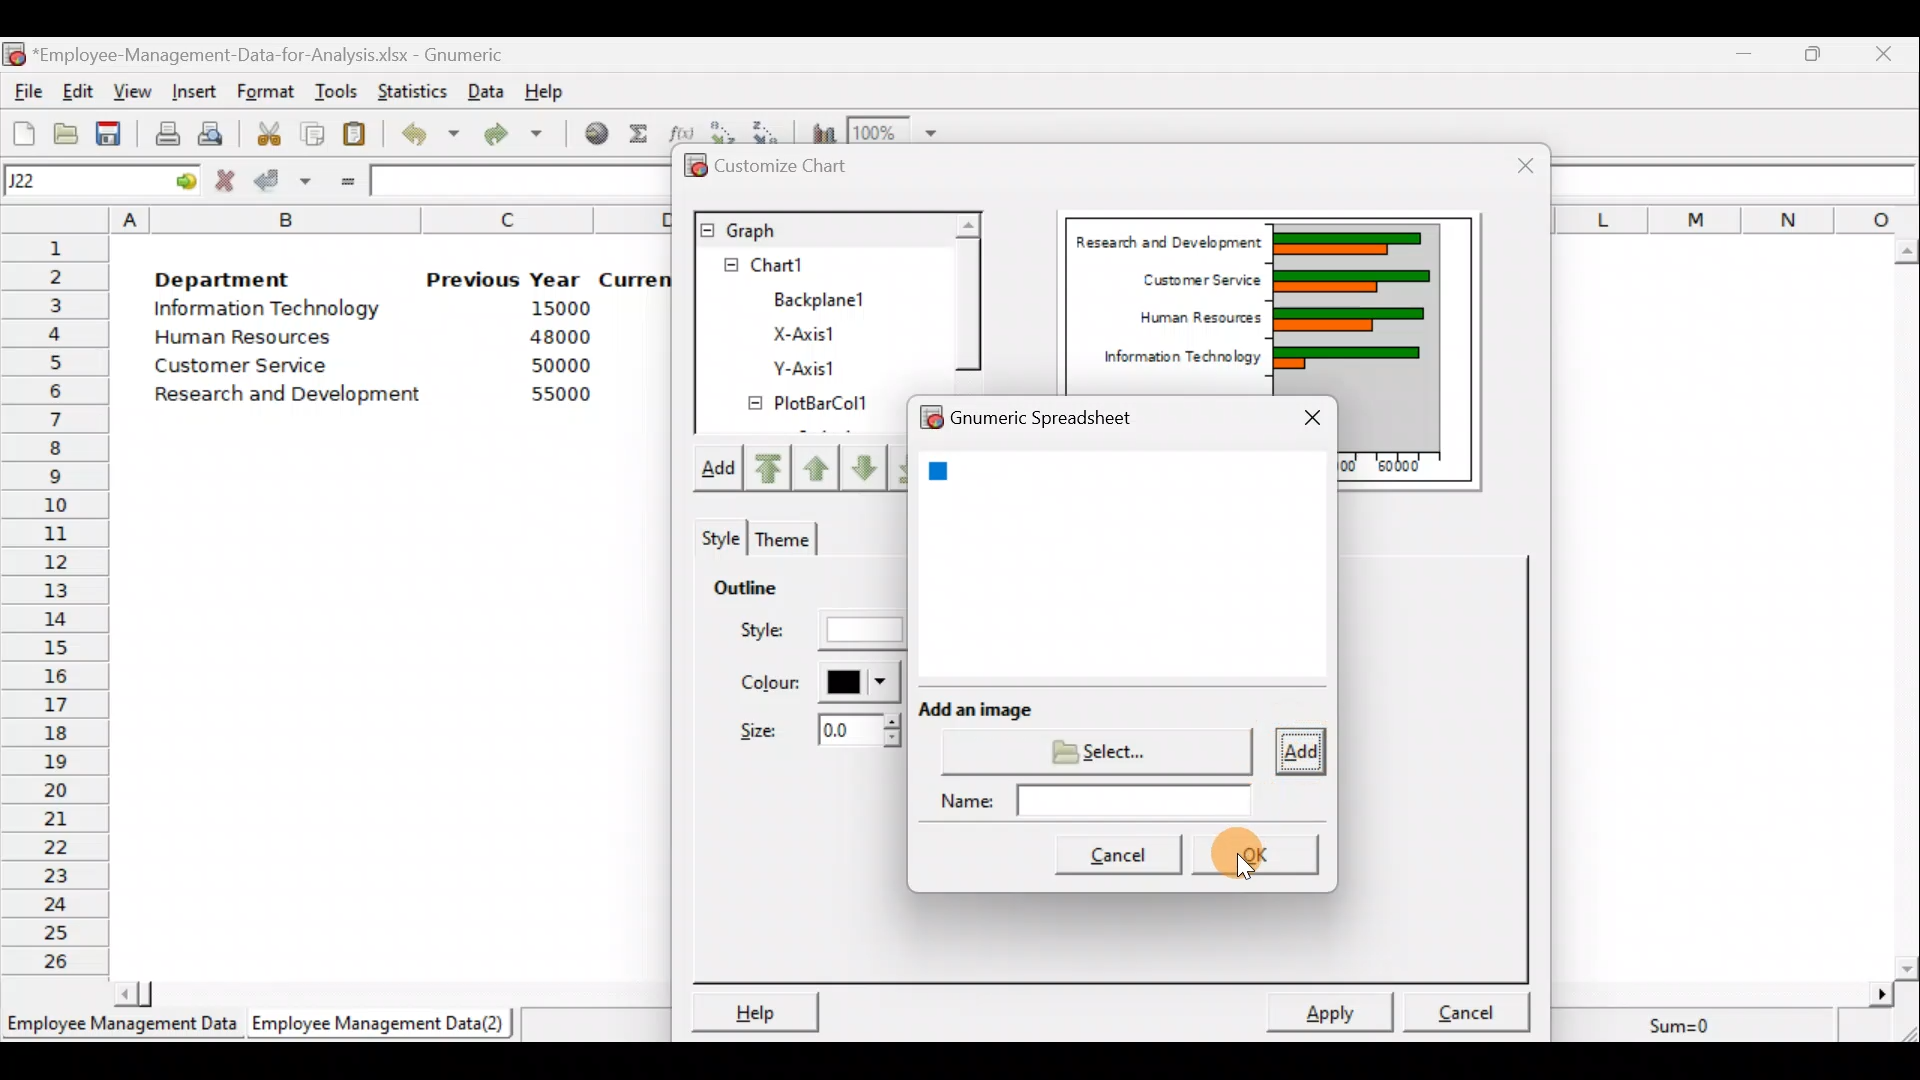 The height and width of the screenshot is (1080, 1920). Describe the element at coordinates (818, 331) in the screenshot. I see `X-axis1` at that location.